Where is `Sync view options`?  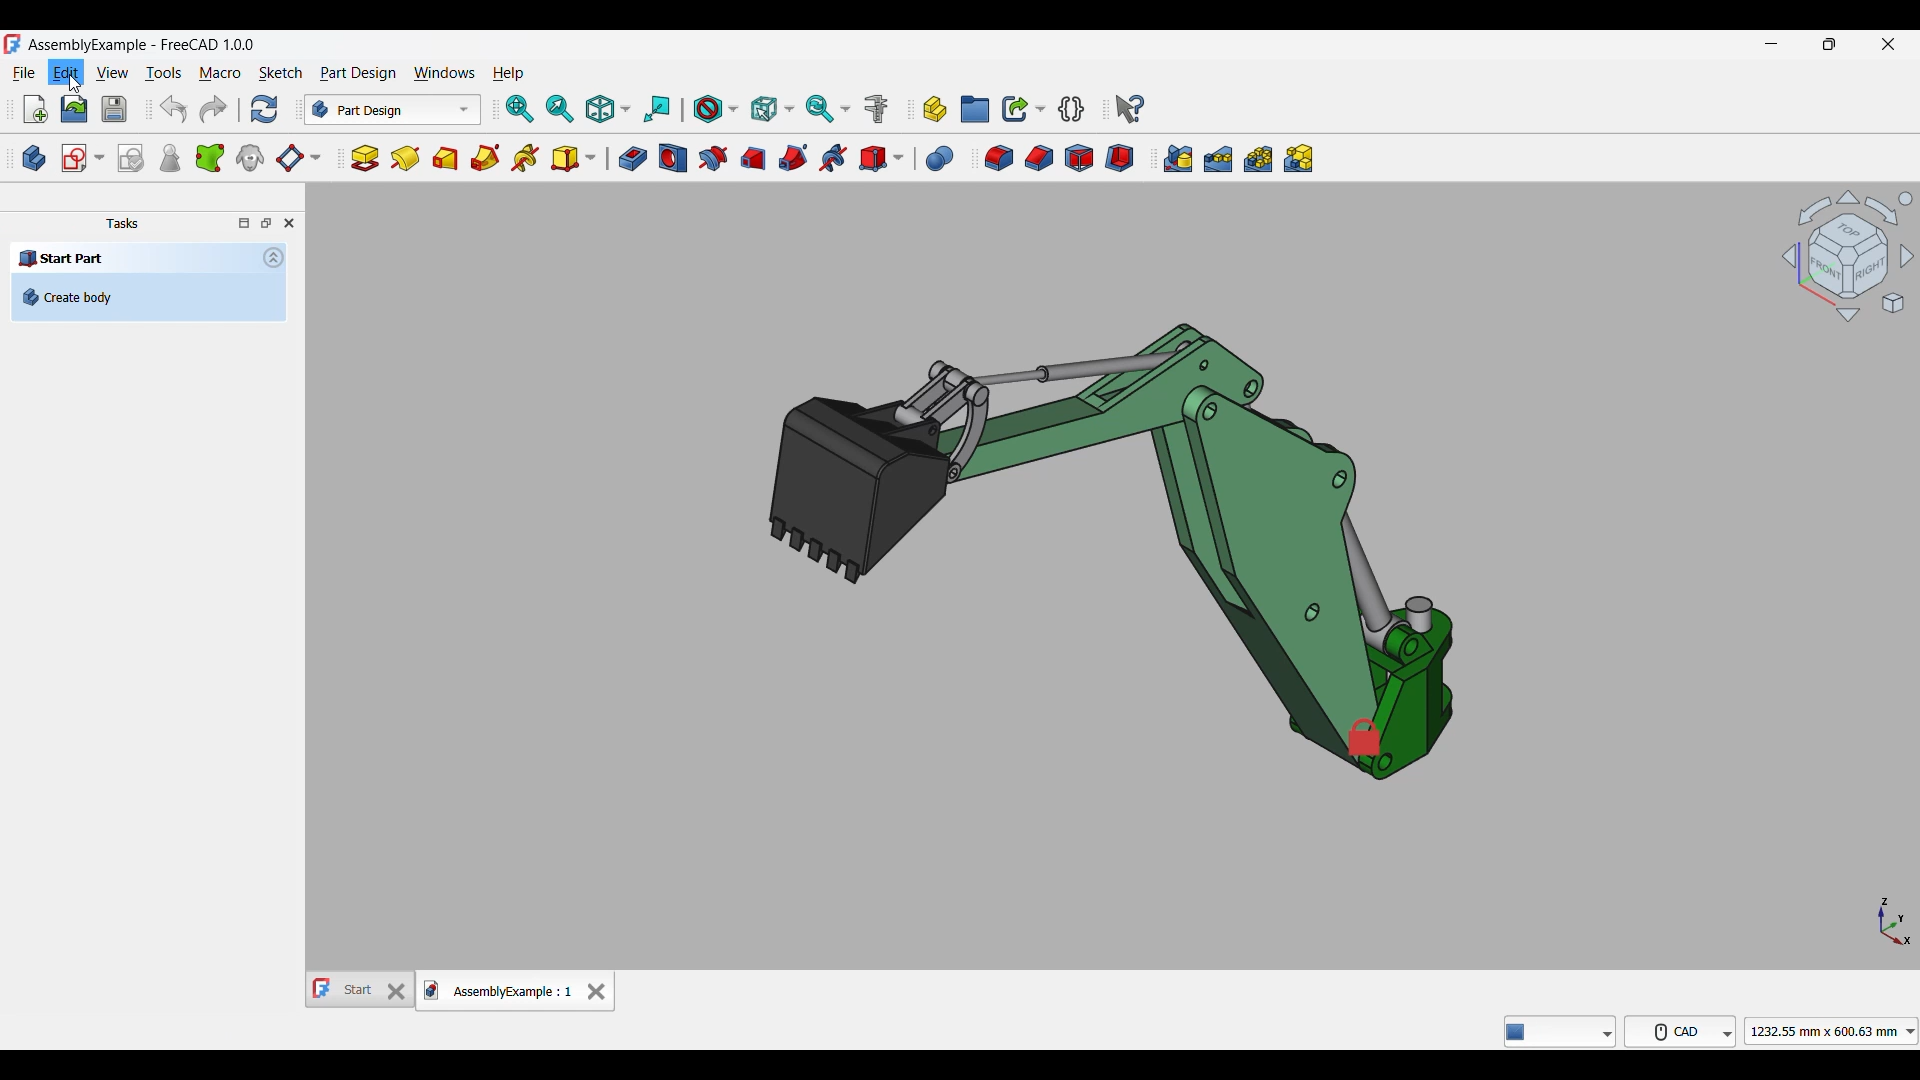 Sync view options is located at coordinates (828, 108).